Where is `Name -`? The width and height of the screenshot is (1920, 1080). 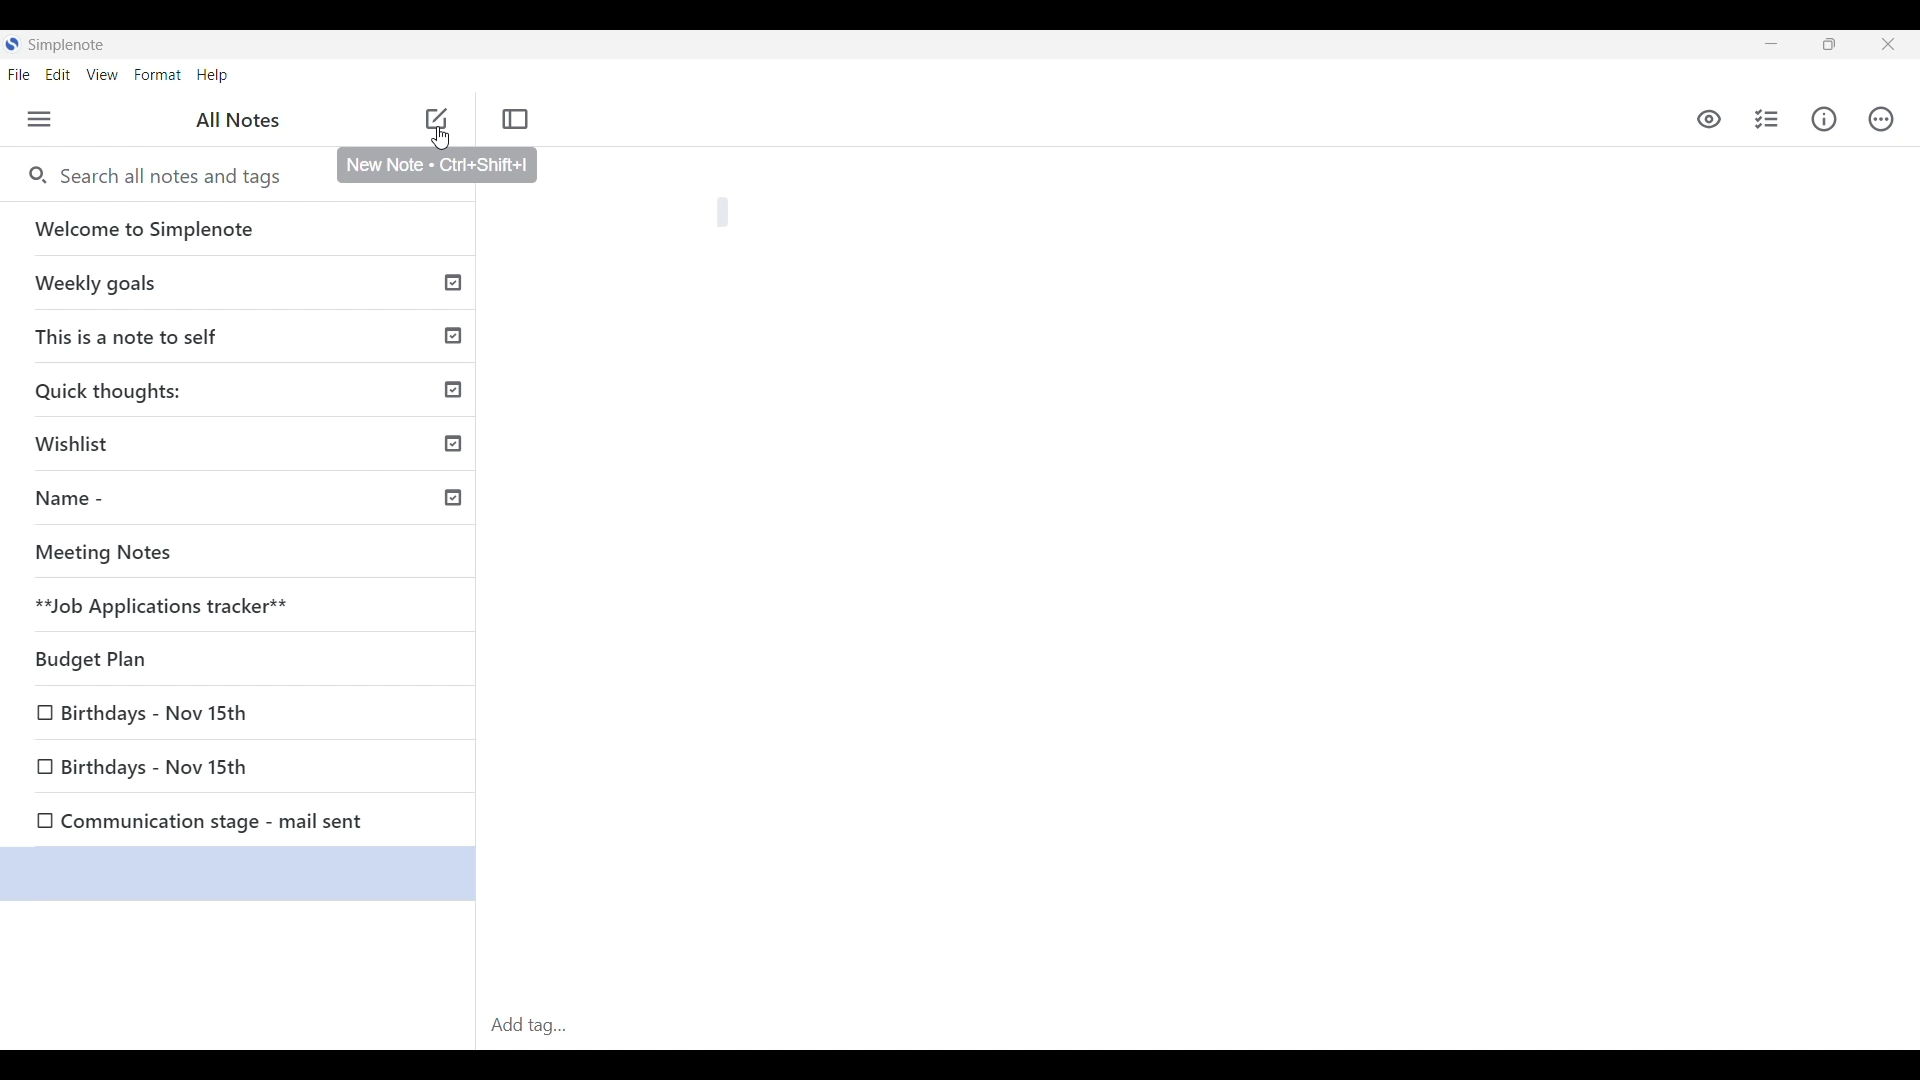
Name - is located at coordinates (246, 501).